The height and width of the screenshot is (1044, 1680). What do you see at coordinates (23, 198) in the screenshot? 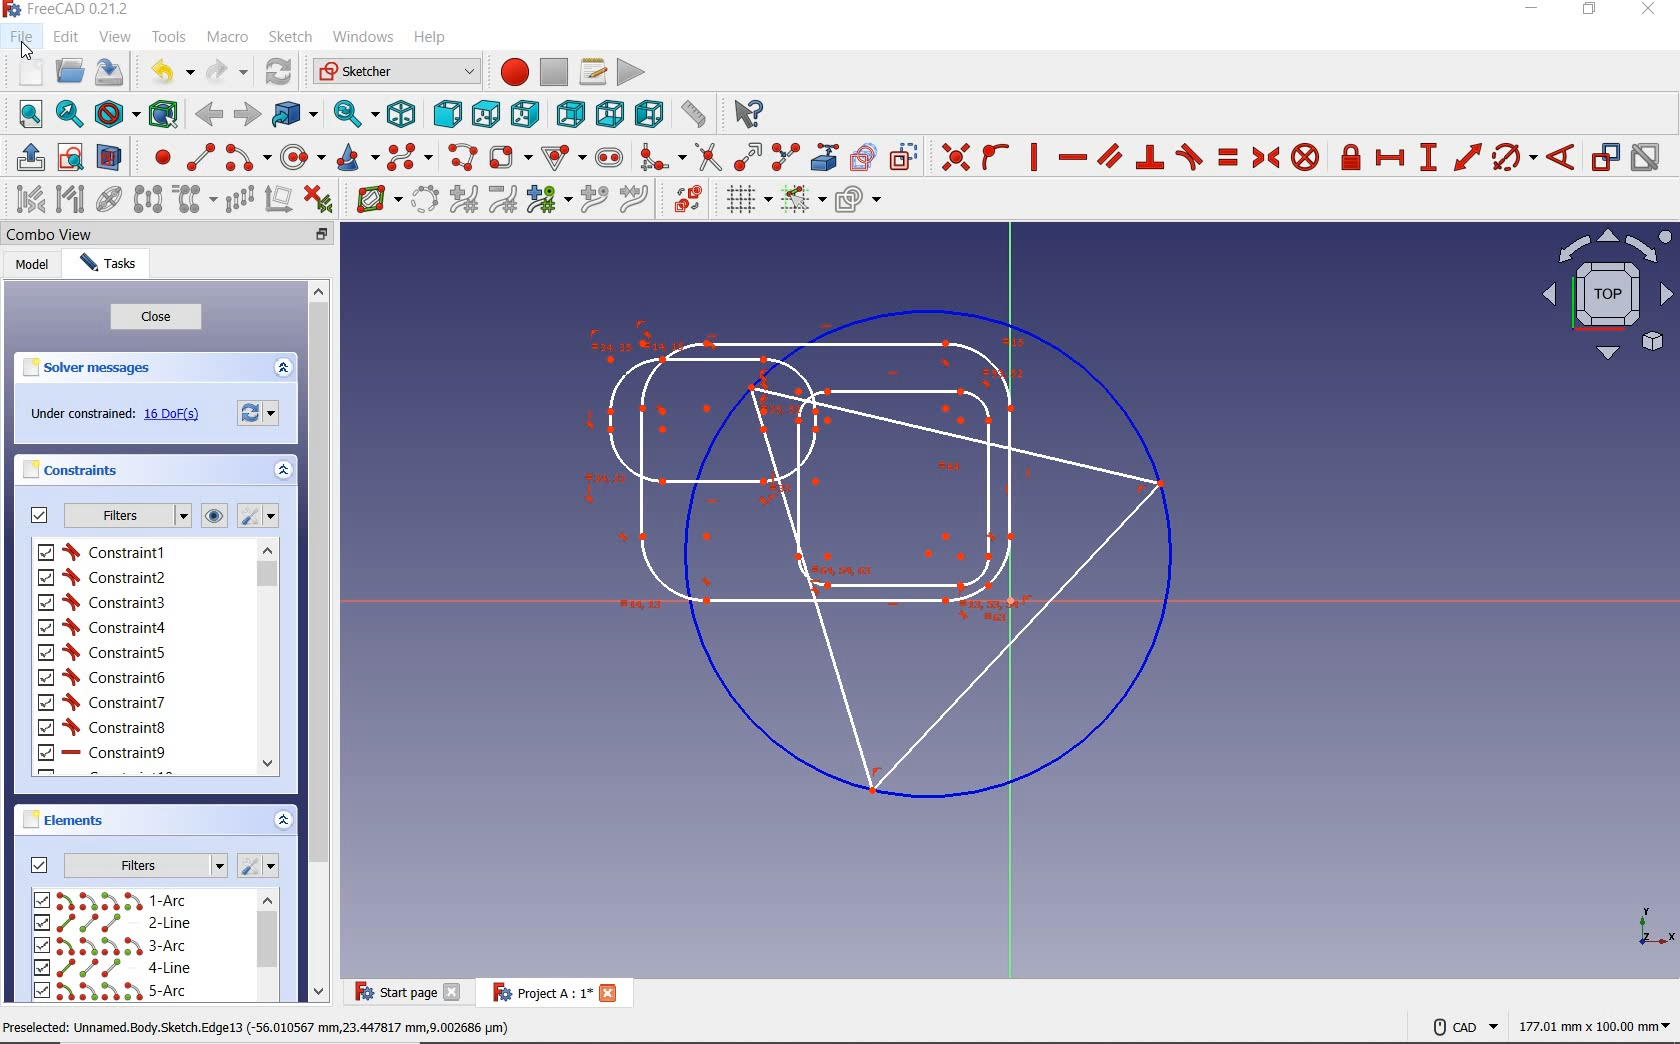
I see `select associated constraints` at bounding box center [23, 198].